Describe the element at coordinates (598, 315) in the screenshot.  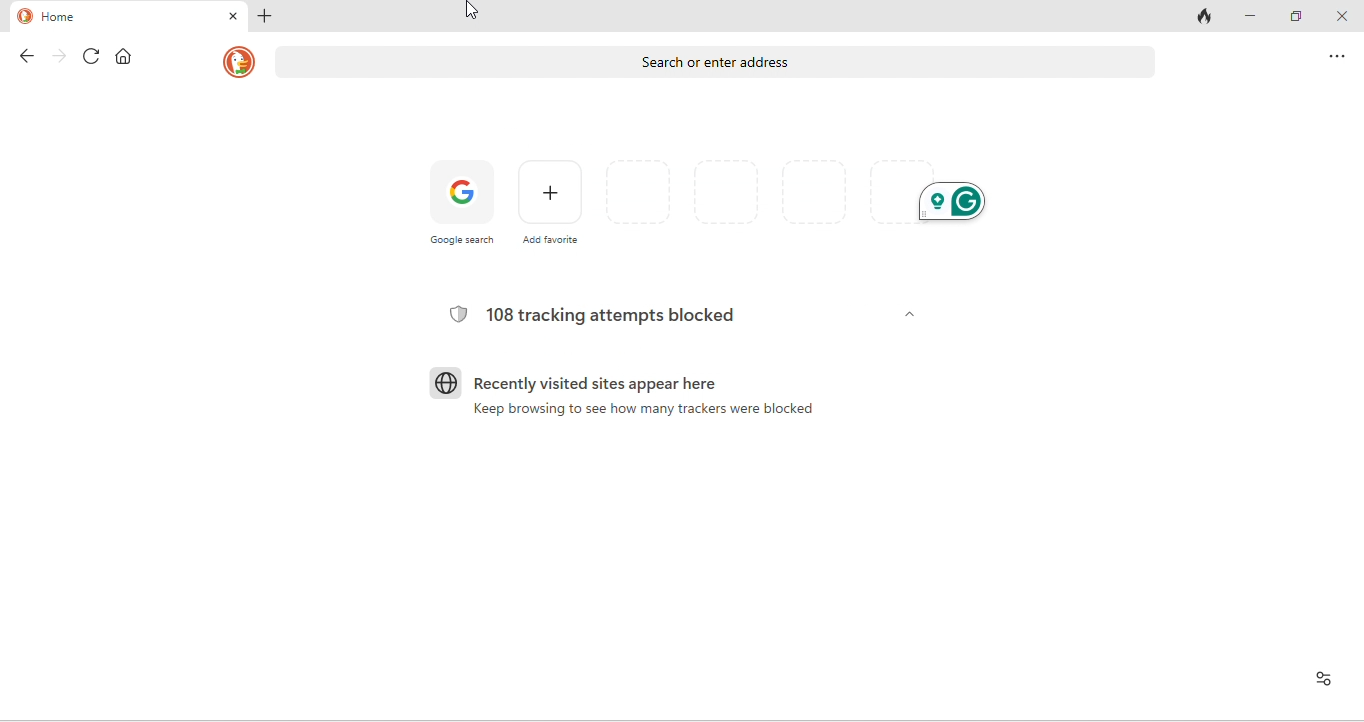
I see `108 tracking attempts blocked` at that location.